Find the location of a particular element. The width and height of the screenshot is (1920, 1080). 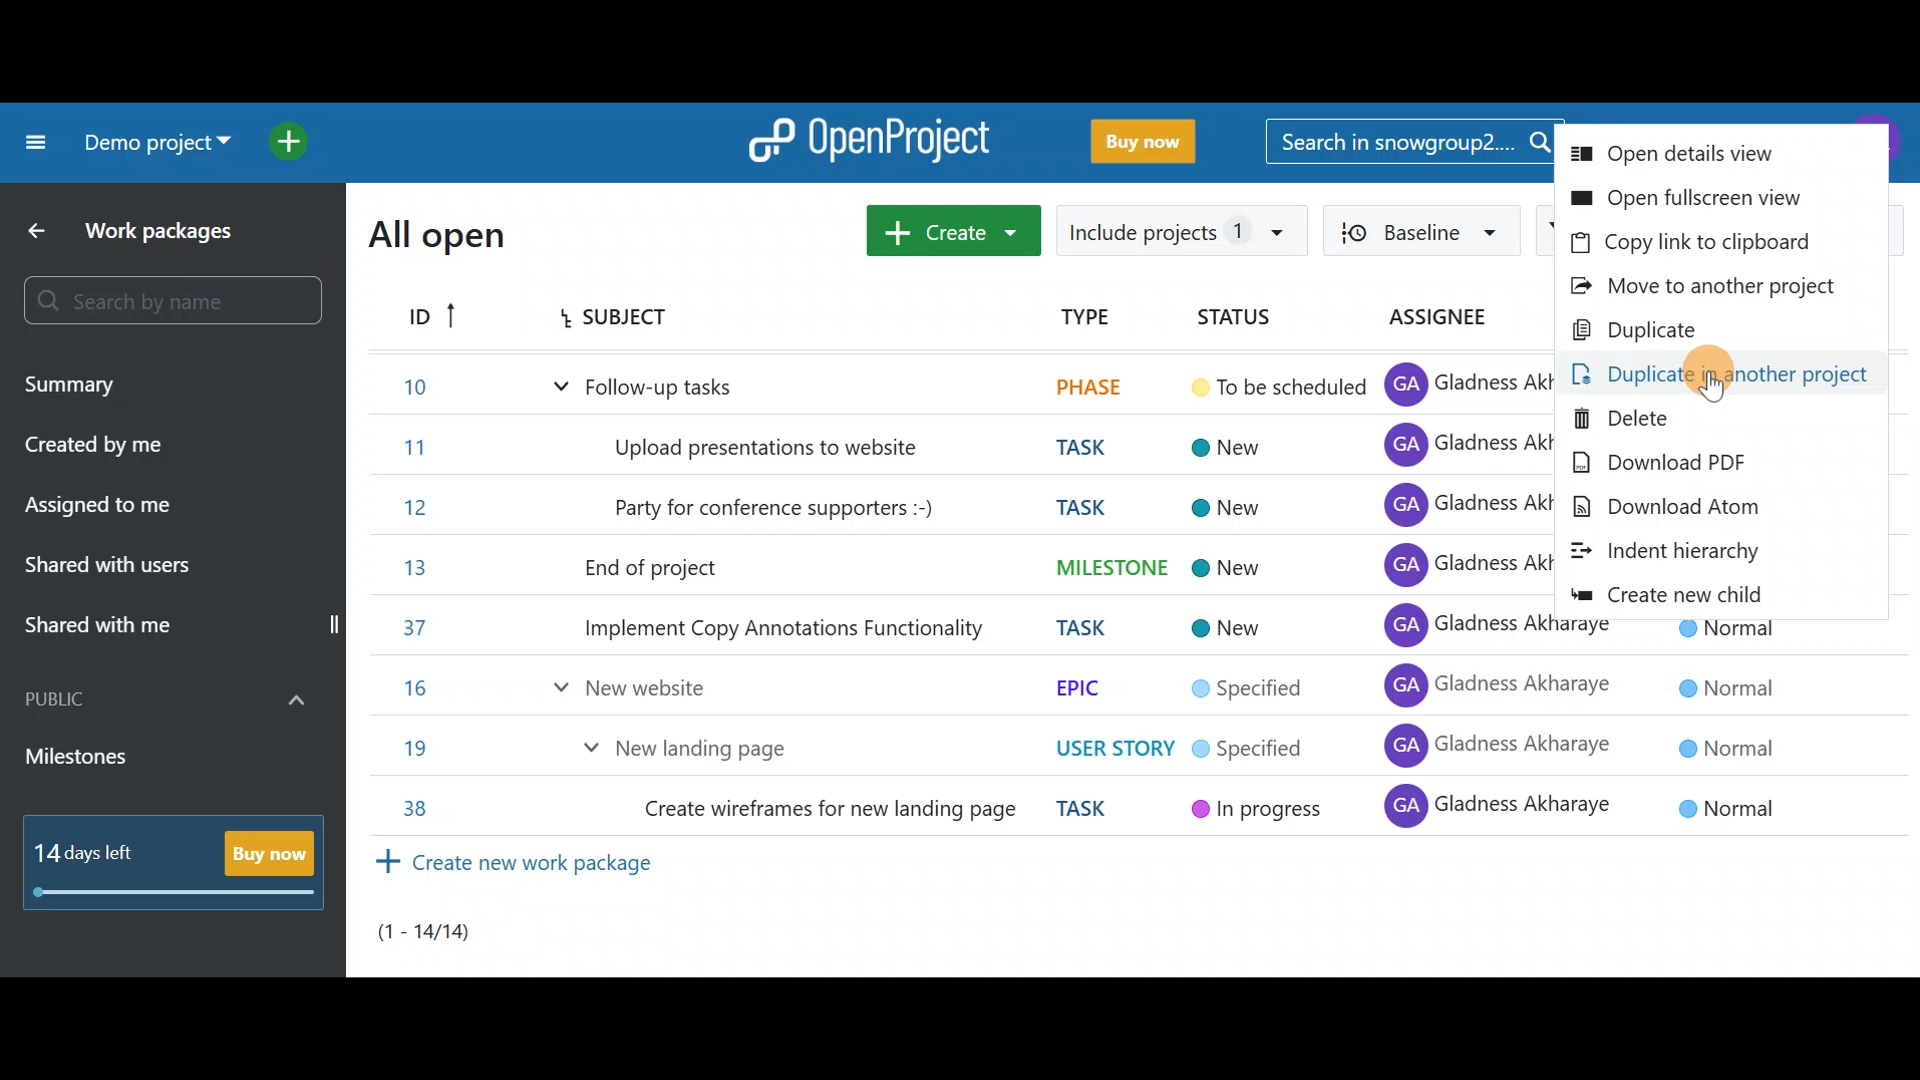

37 is located at coordinates (407, 629).